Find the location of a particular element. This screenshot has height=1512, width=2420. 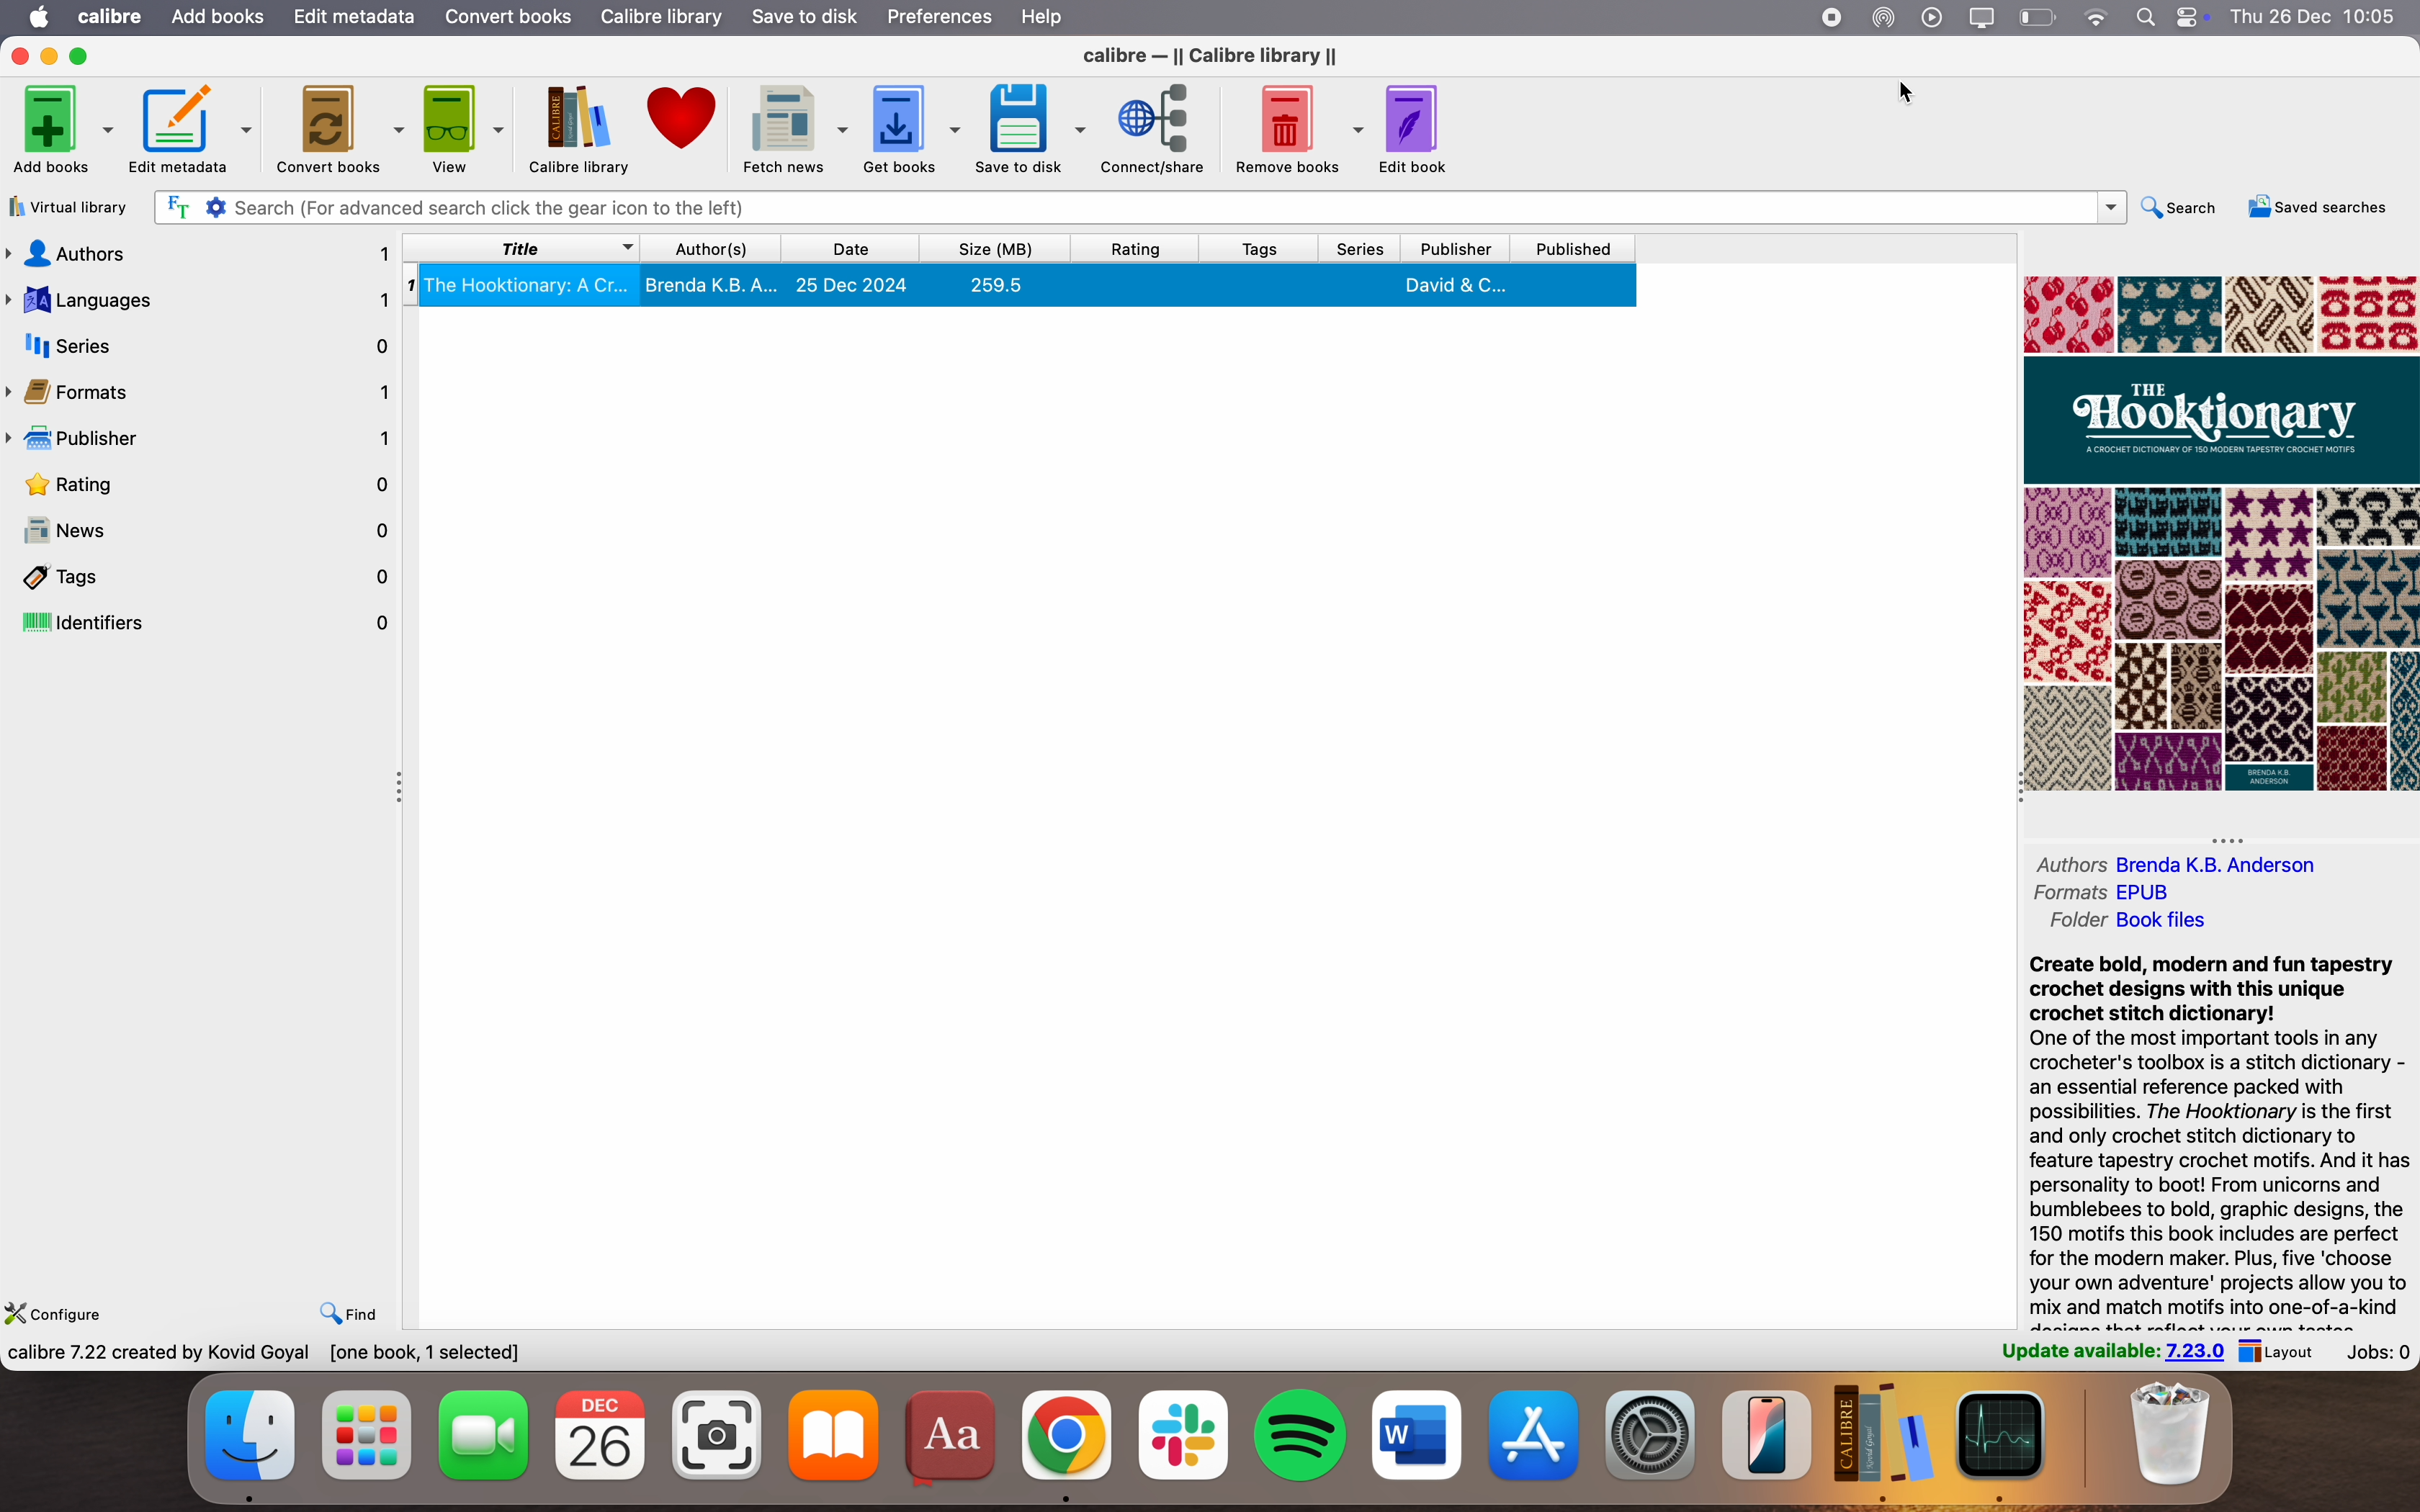

identifiers is located at coordinates (207, 621).